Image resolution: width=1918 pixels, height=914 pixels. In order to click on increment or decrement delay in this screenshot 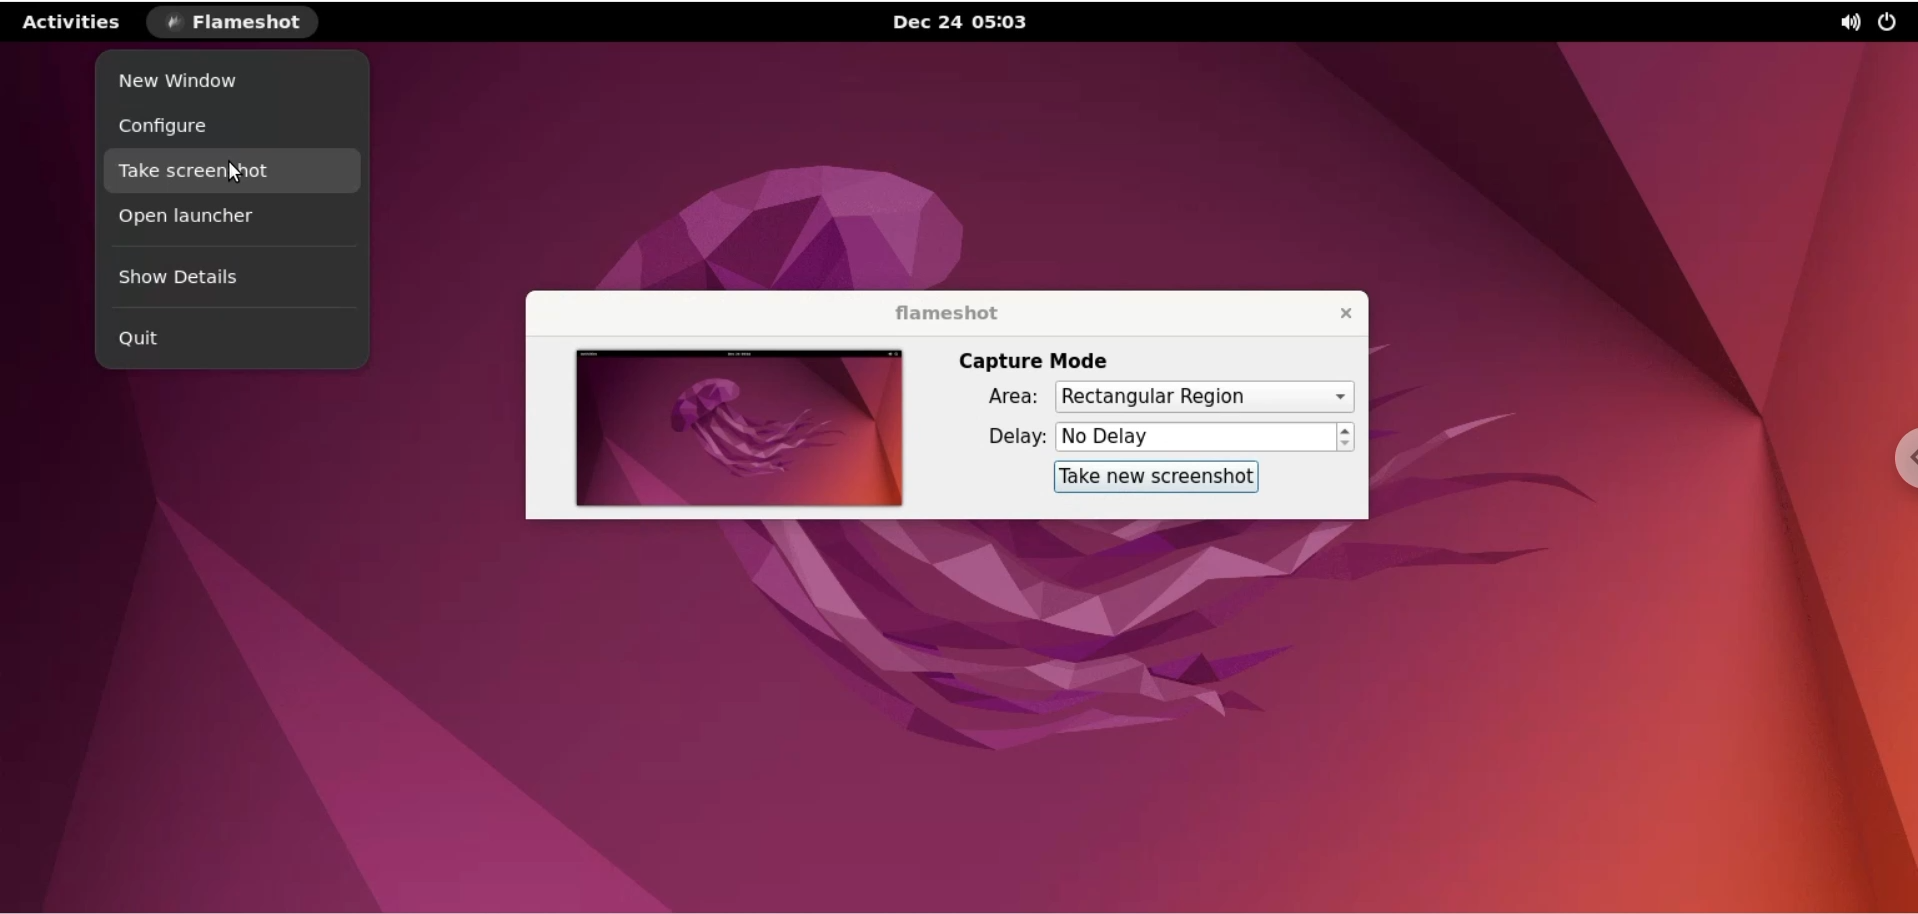, I will do `click(1343, 436)`.